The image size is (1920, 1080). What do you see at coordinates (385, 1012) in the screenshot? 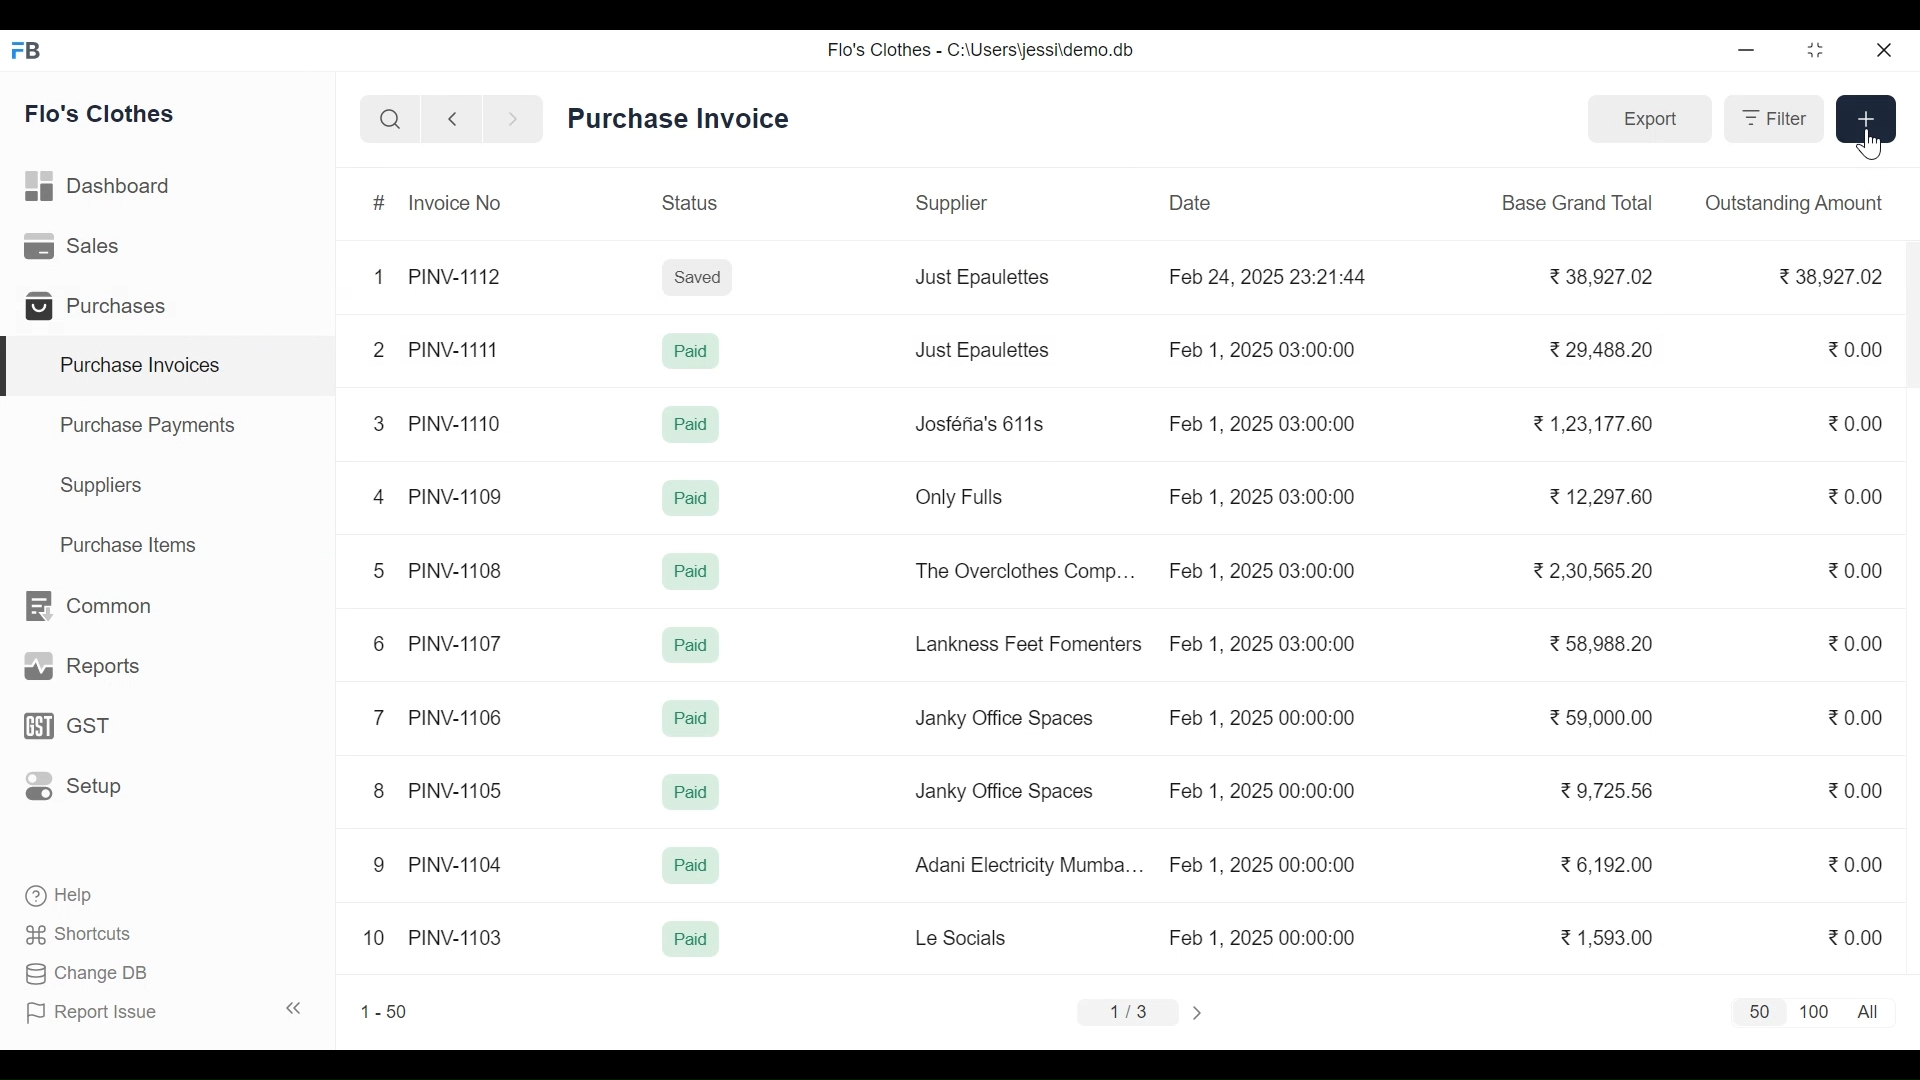
I see `1-50` at bounding box center [385, 1012].